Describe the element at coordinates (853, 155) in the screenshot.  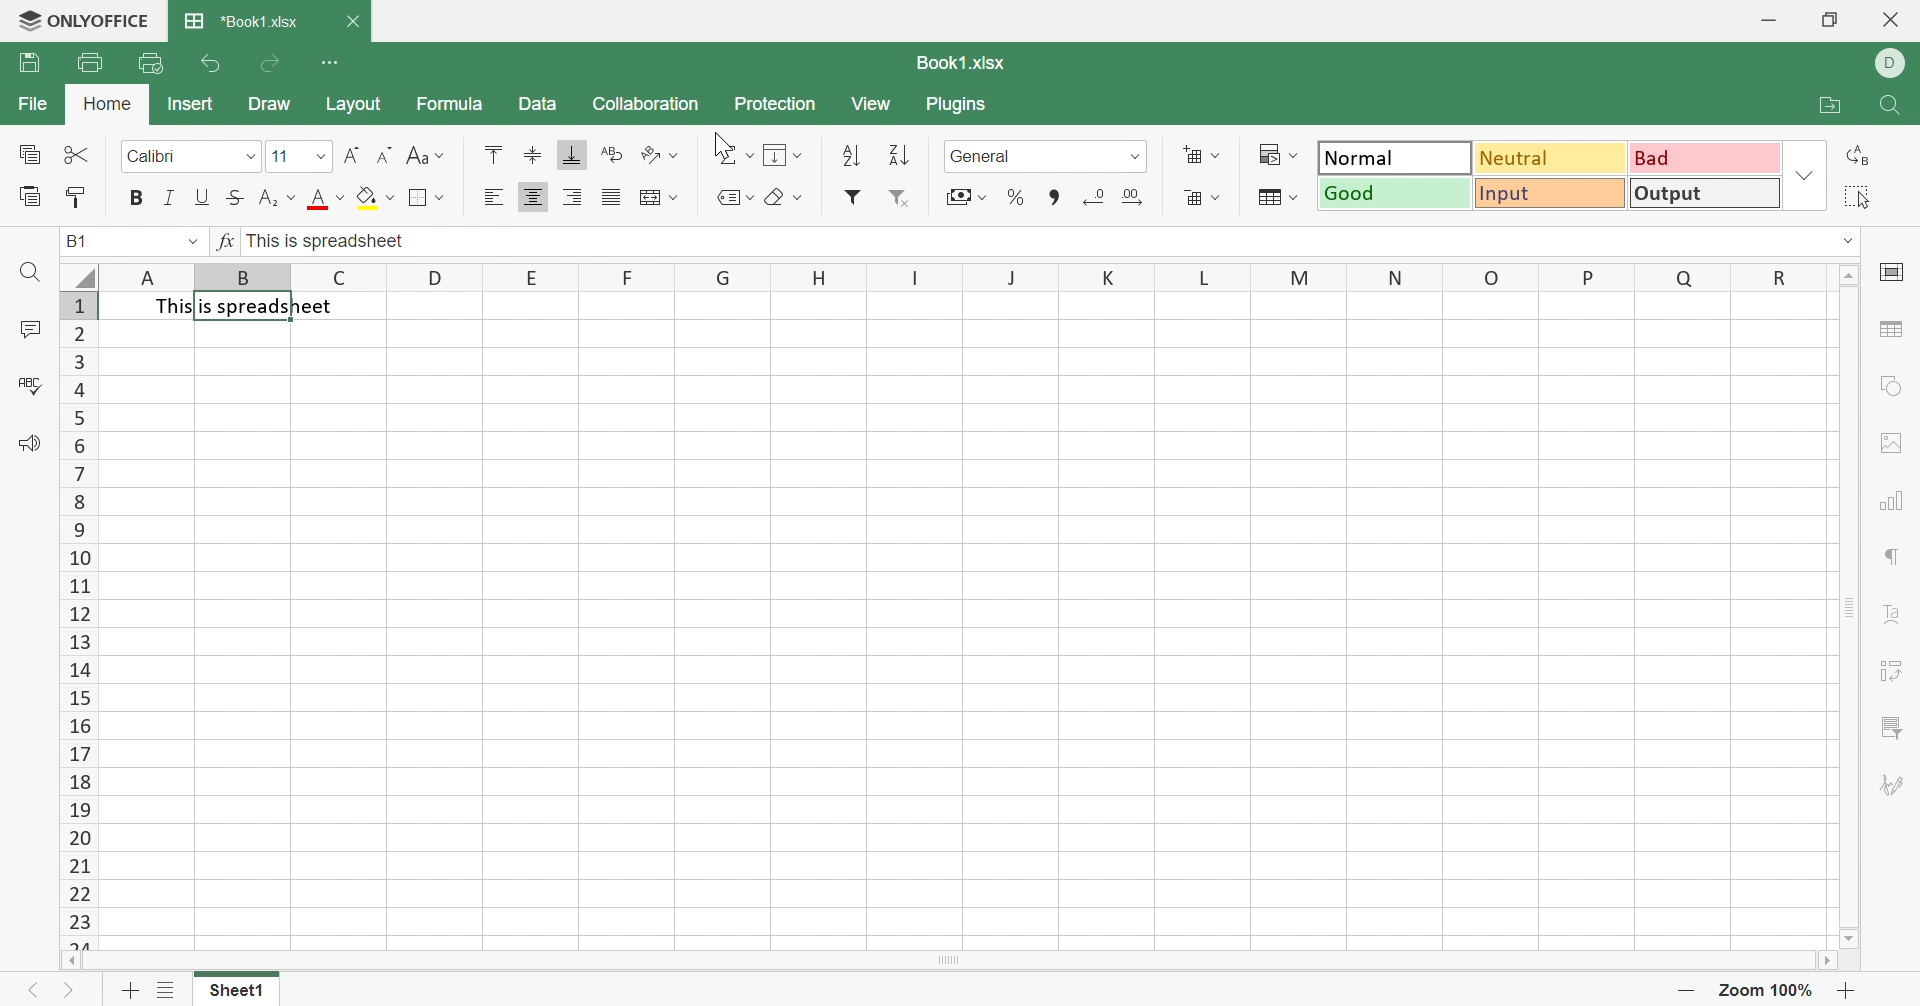
I see `Ascending order` at that location.